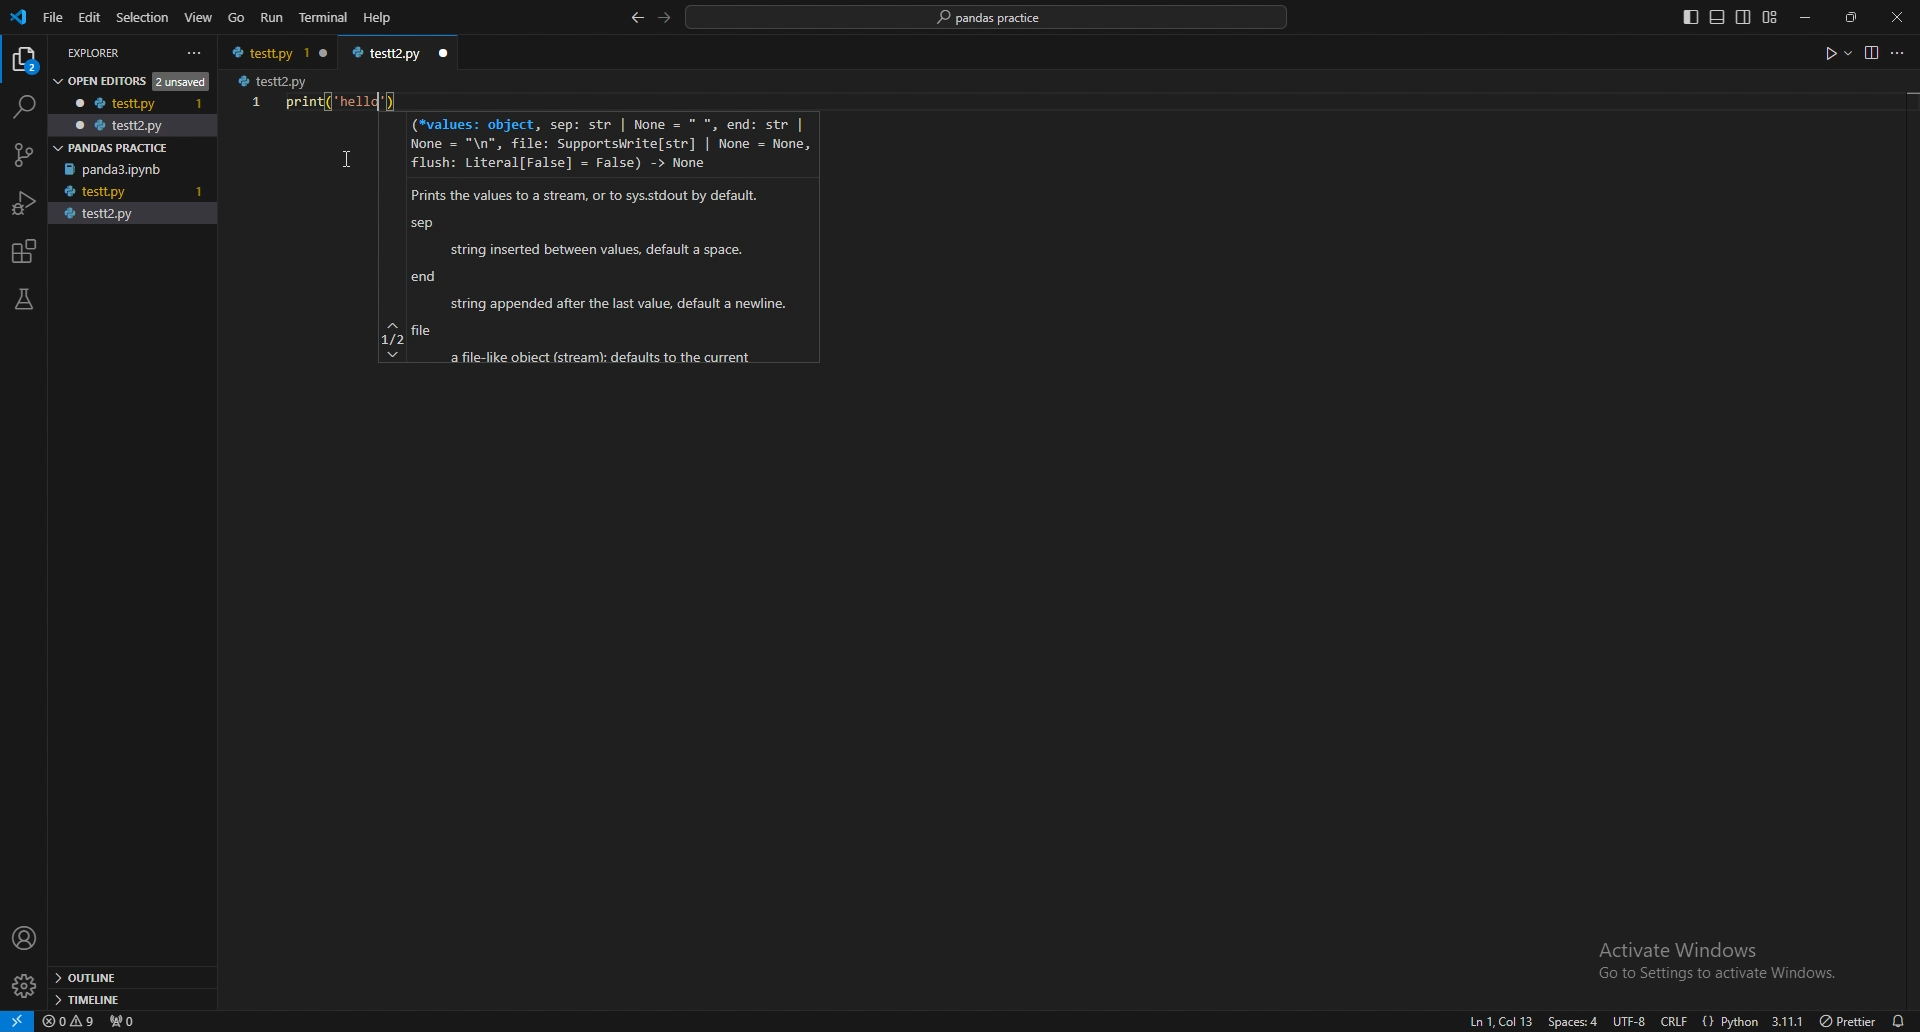 The height and width of the screenshot is (1032, 1920). What do you see at coordinates (92, 17) in the screenshot?
I see `edit` at bounding box center [92, 17].